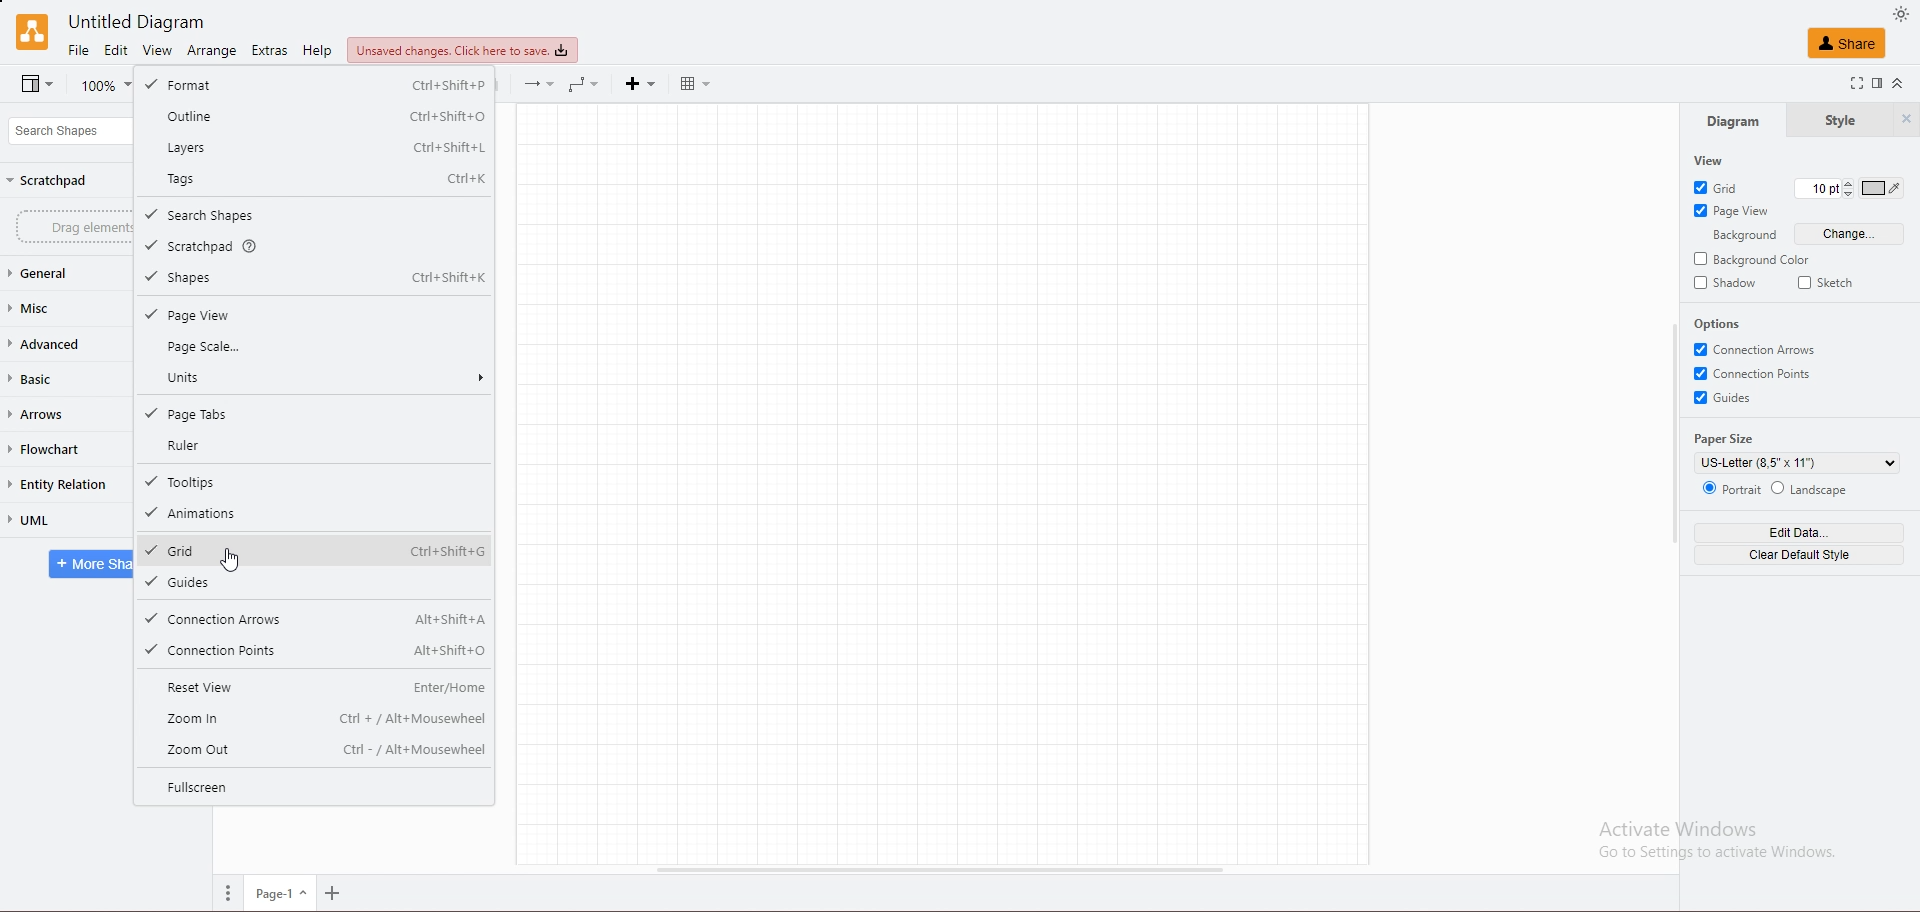  Describe the element at coordinates (37, 84) in the screenshot. I see `view` at that location.